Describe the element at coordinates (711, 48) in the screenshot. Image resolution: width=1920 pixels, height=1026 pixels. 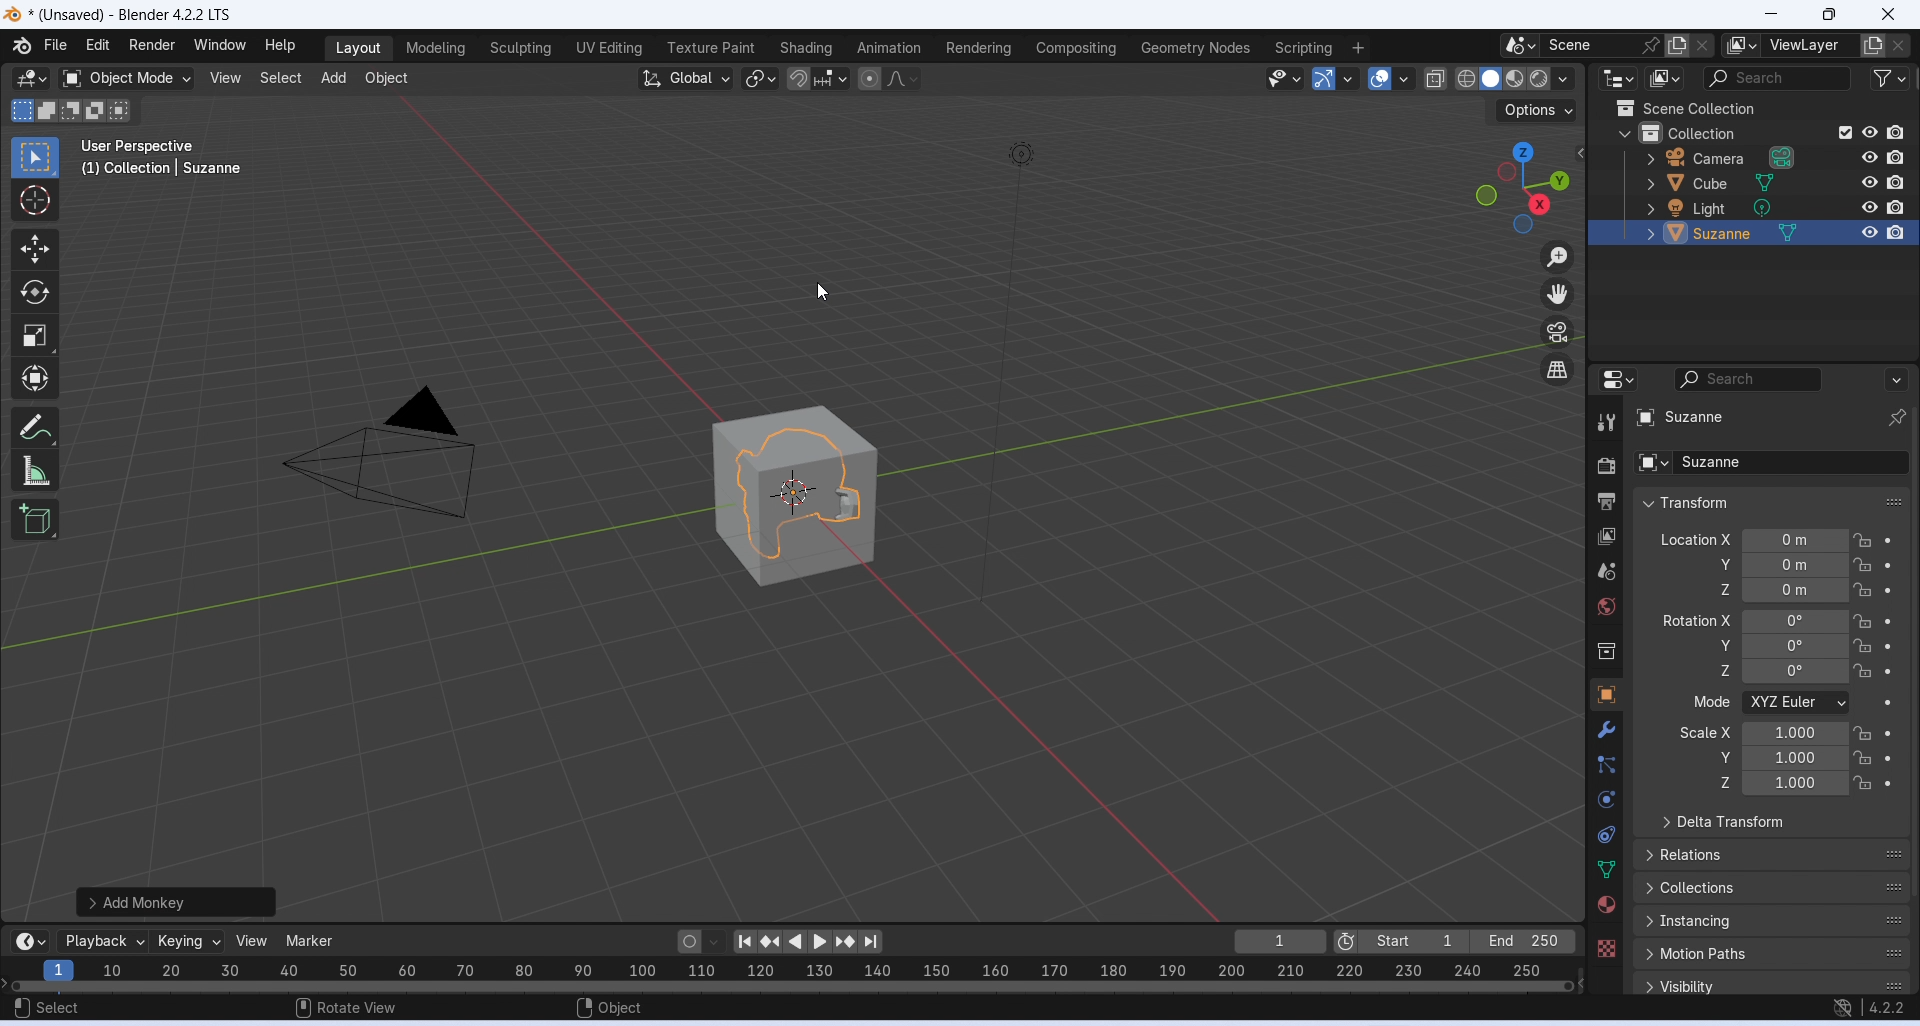
I see `Texture paint` at that location.